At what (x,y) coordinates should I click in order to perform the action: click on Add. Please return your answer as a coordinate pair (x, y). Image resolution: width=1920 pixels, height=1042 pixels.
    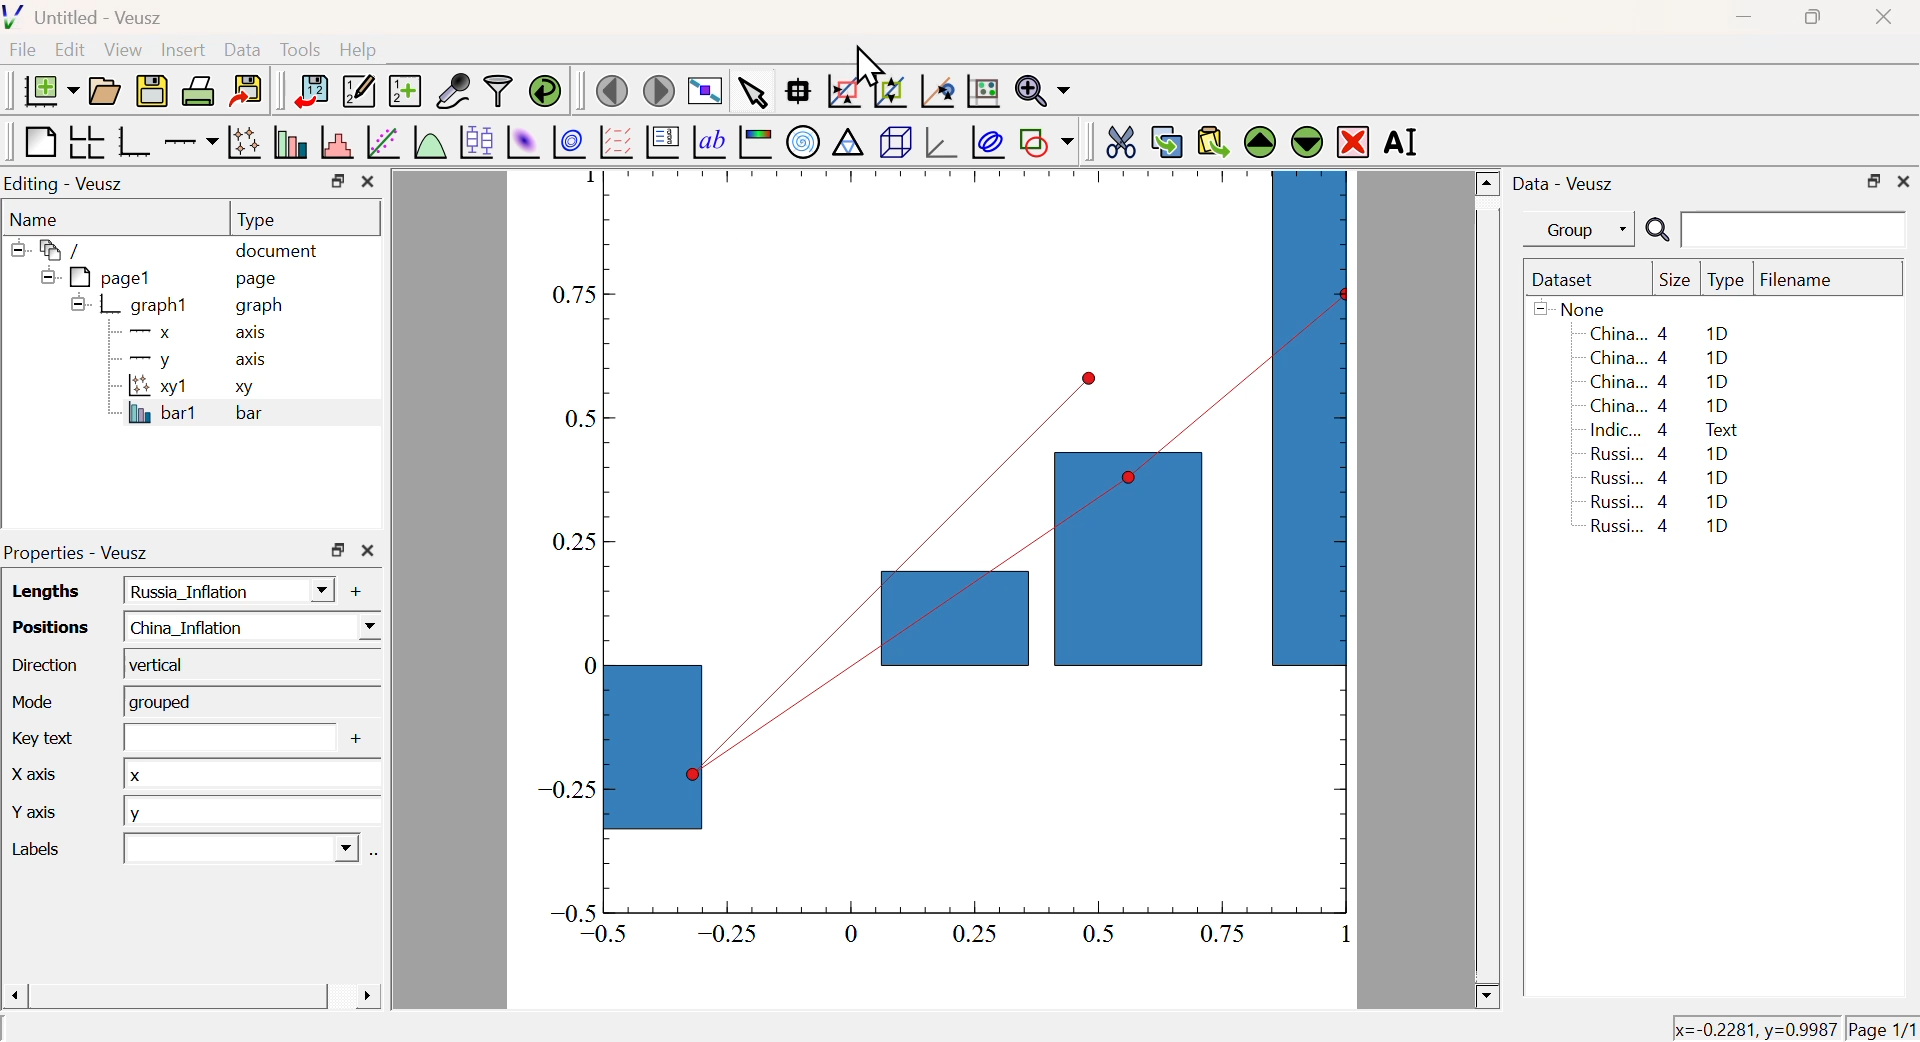
    Looking at the image, I should click on (349, 741).